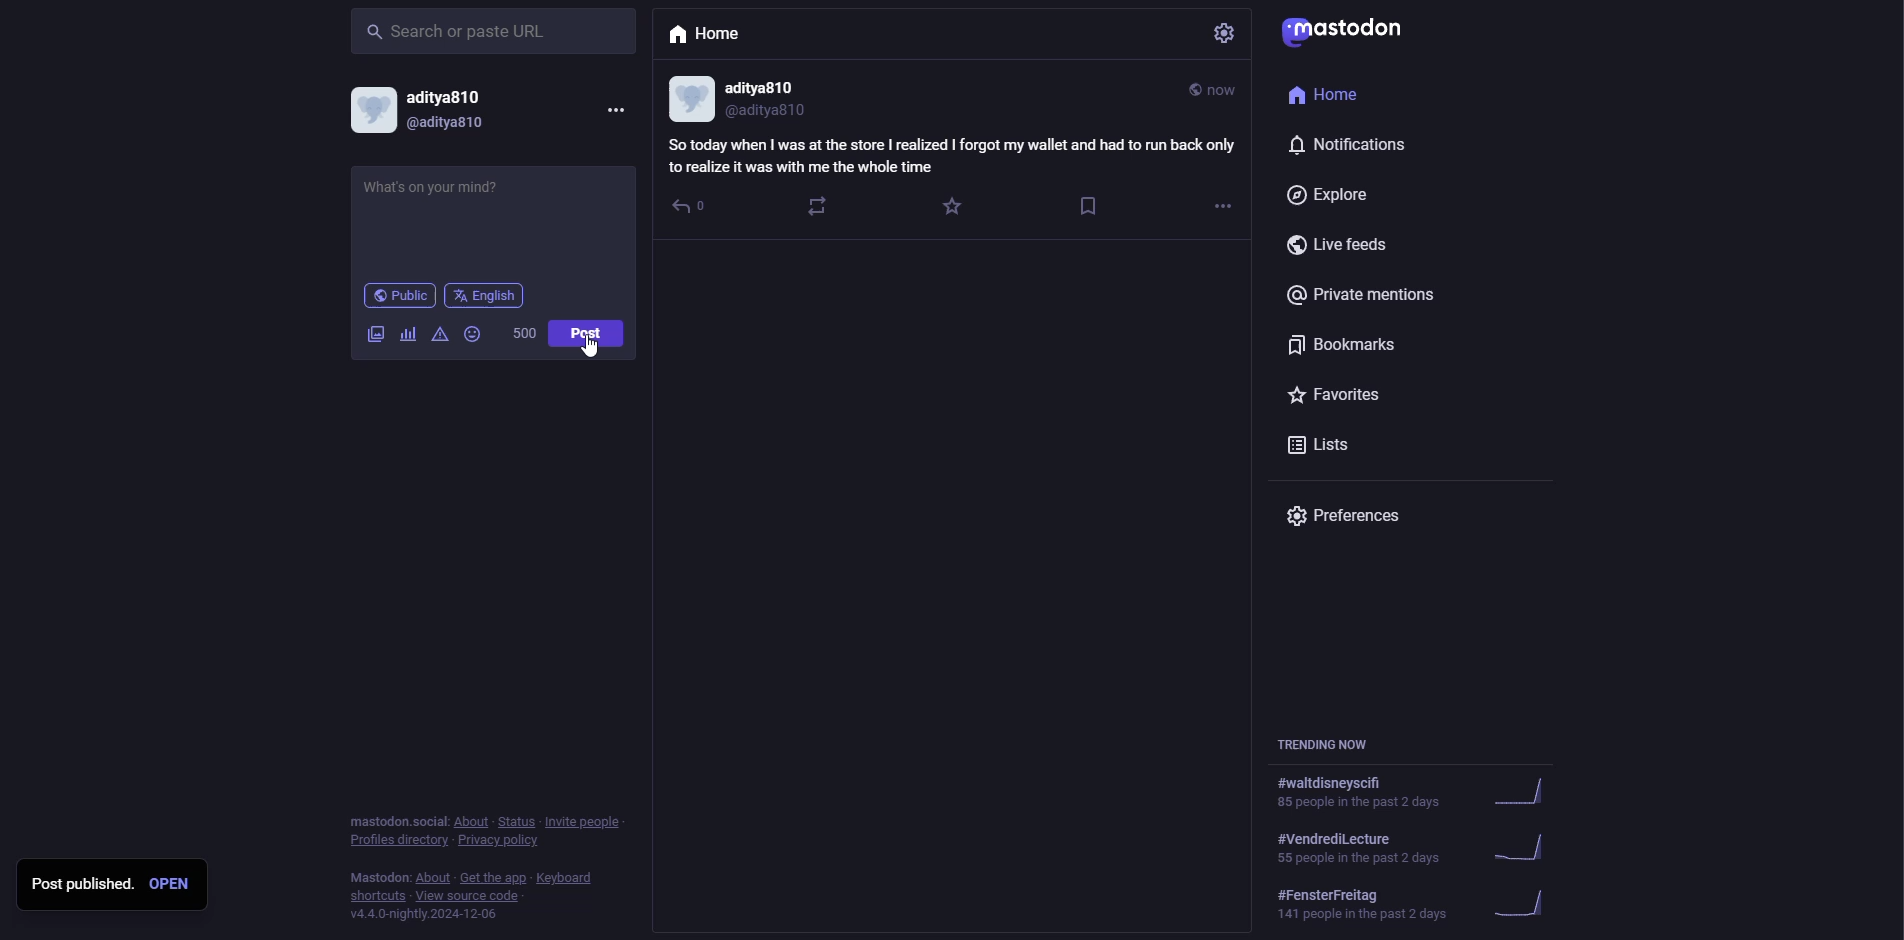  Describe the element at coordinates (1350, 518) in the screenshot. I see `preferences` at that location.